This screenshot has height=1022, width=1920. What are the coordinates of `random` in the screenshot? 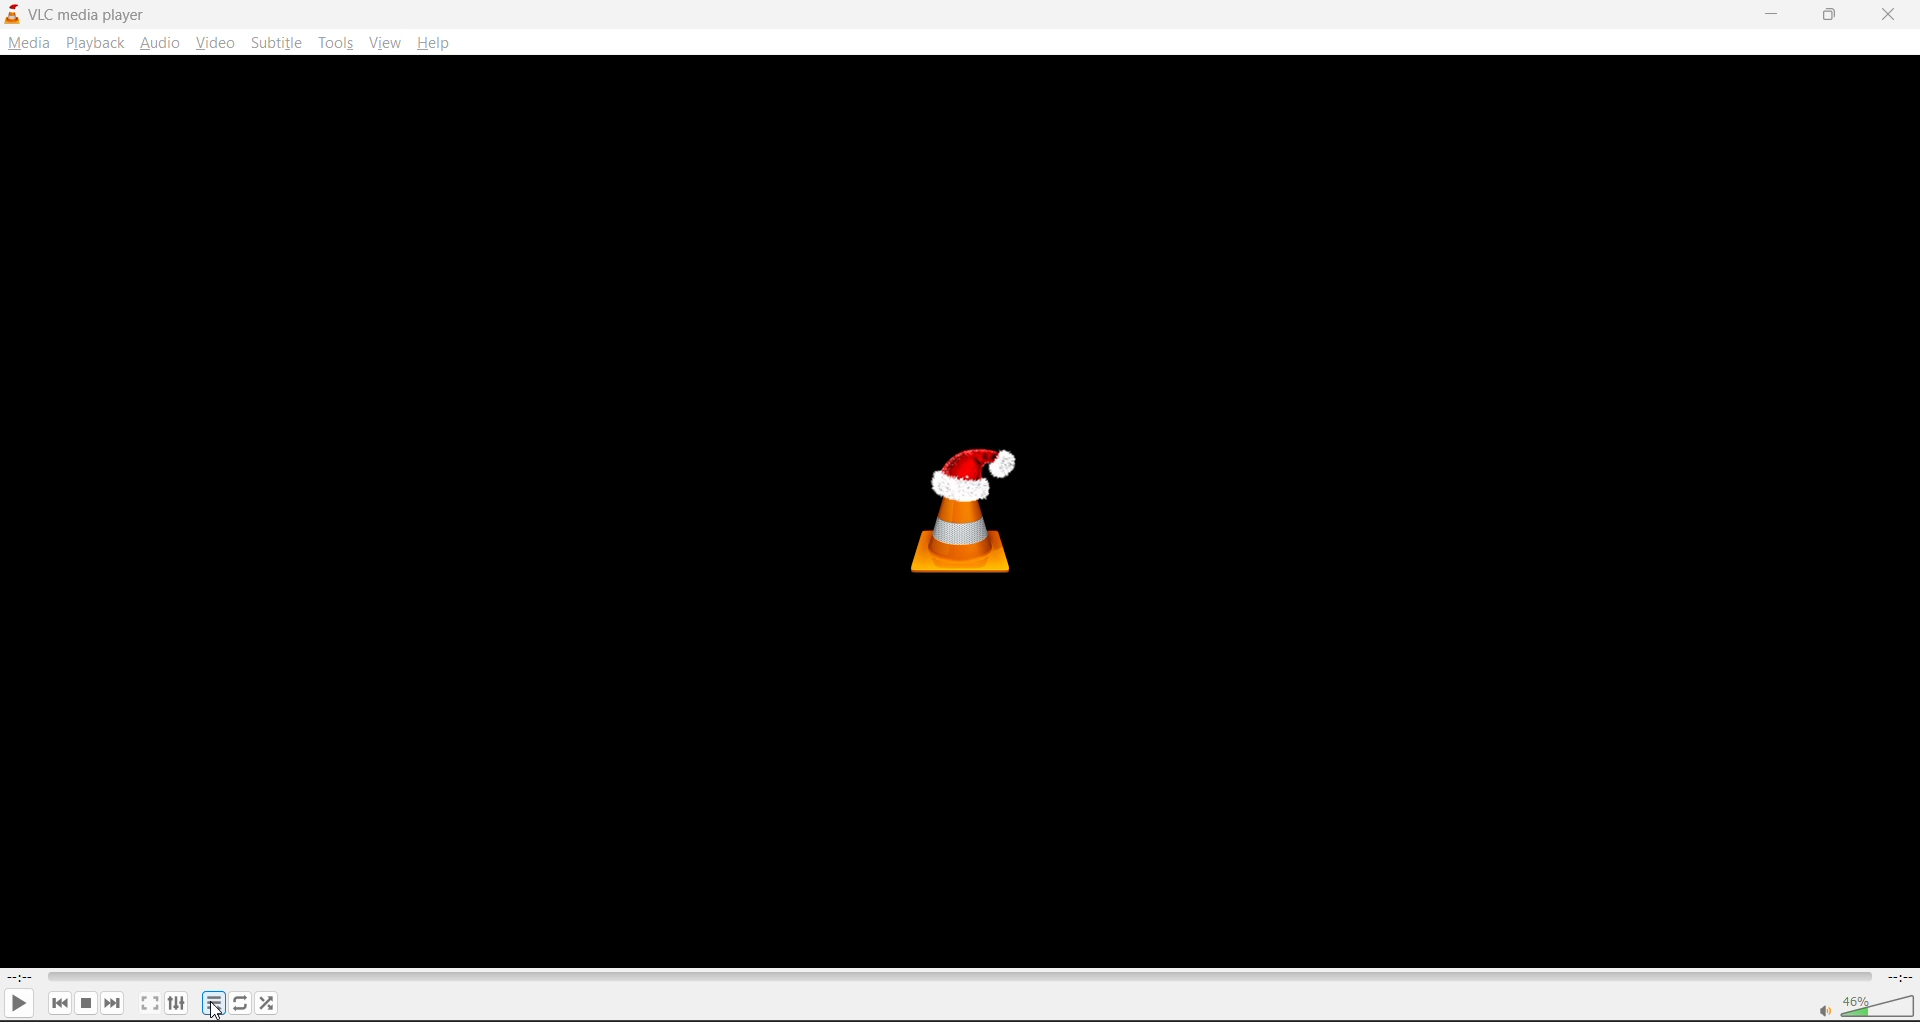 It's located at (268, 1002).